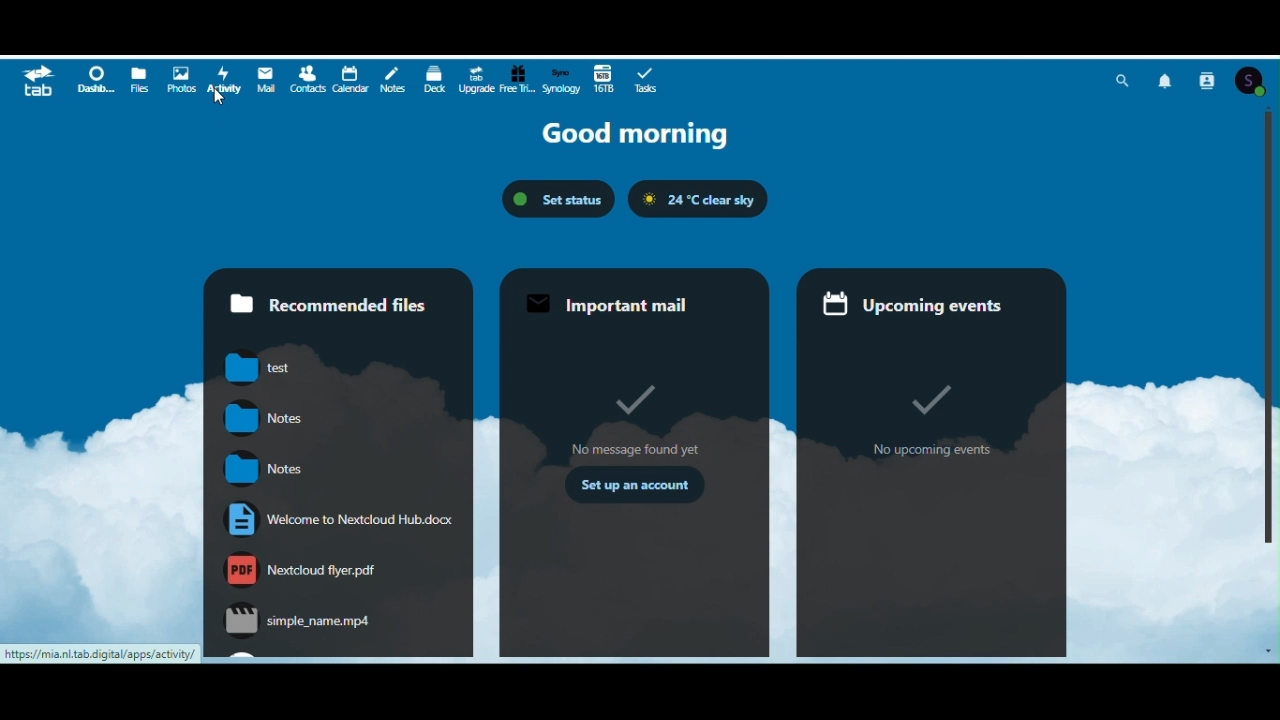 The width and height of the screenshot is (1280, 720). What do you see at coordinates (1252, 80) in the screenshot?
I see `Account icon` at bounding box center [1252, 80].